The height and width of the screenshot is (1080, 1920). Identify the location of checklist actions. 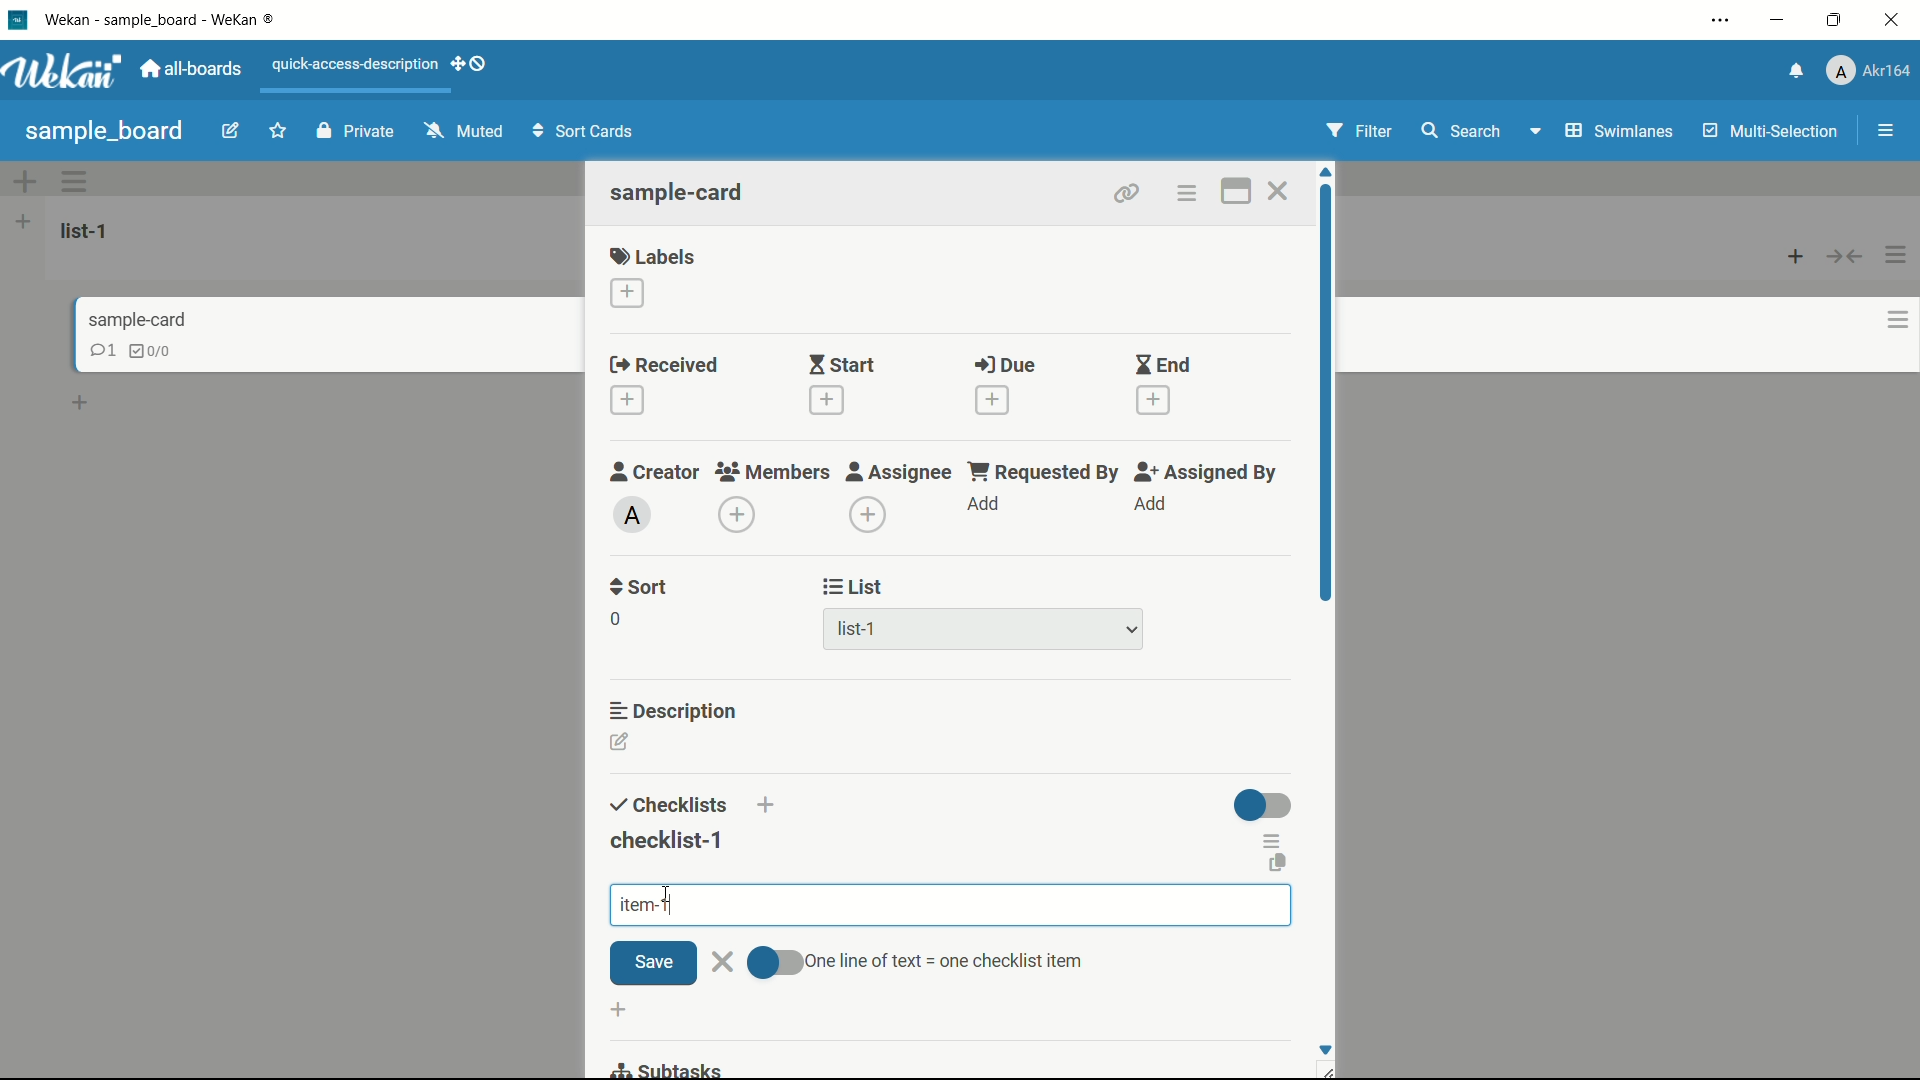
(1273, 841).